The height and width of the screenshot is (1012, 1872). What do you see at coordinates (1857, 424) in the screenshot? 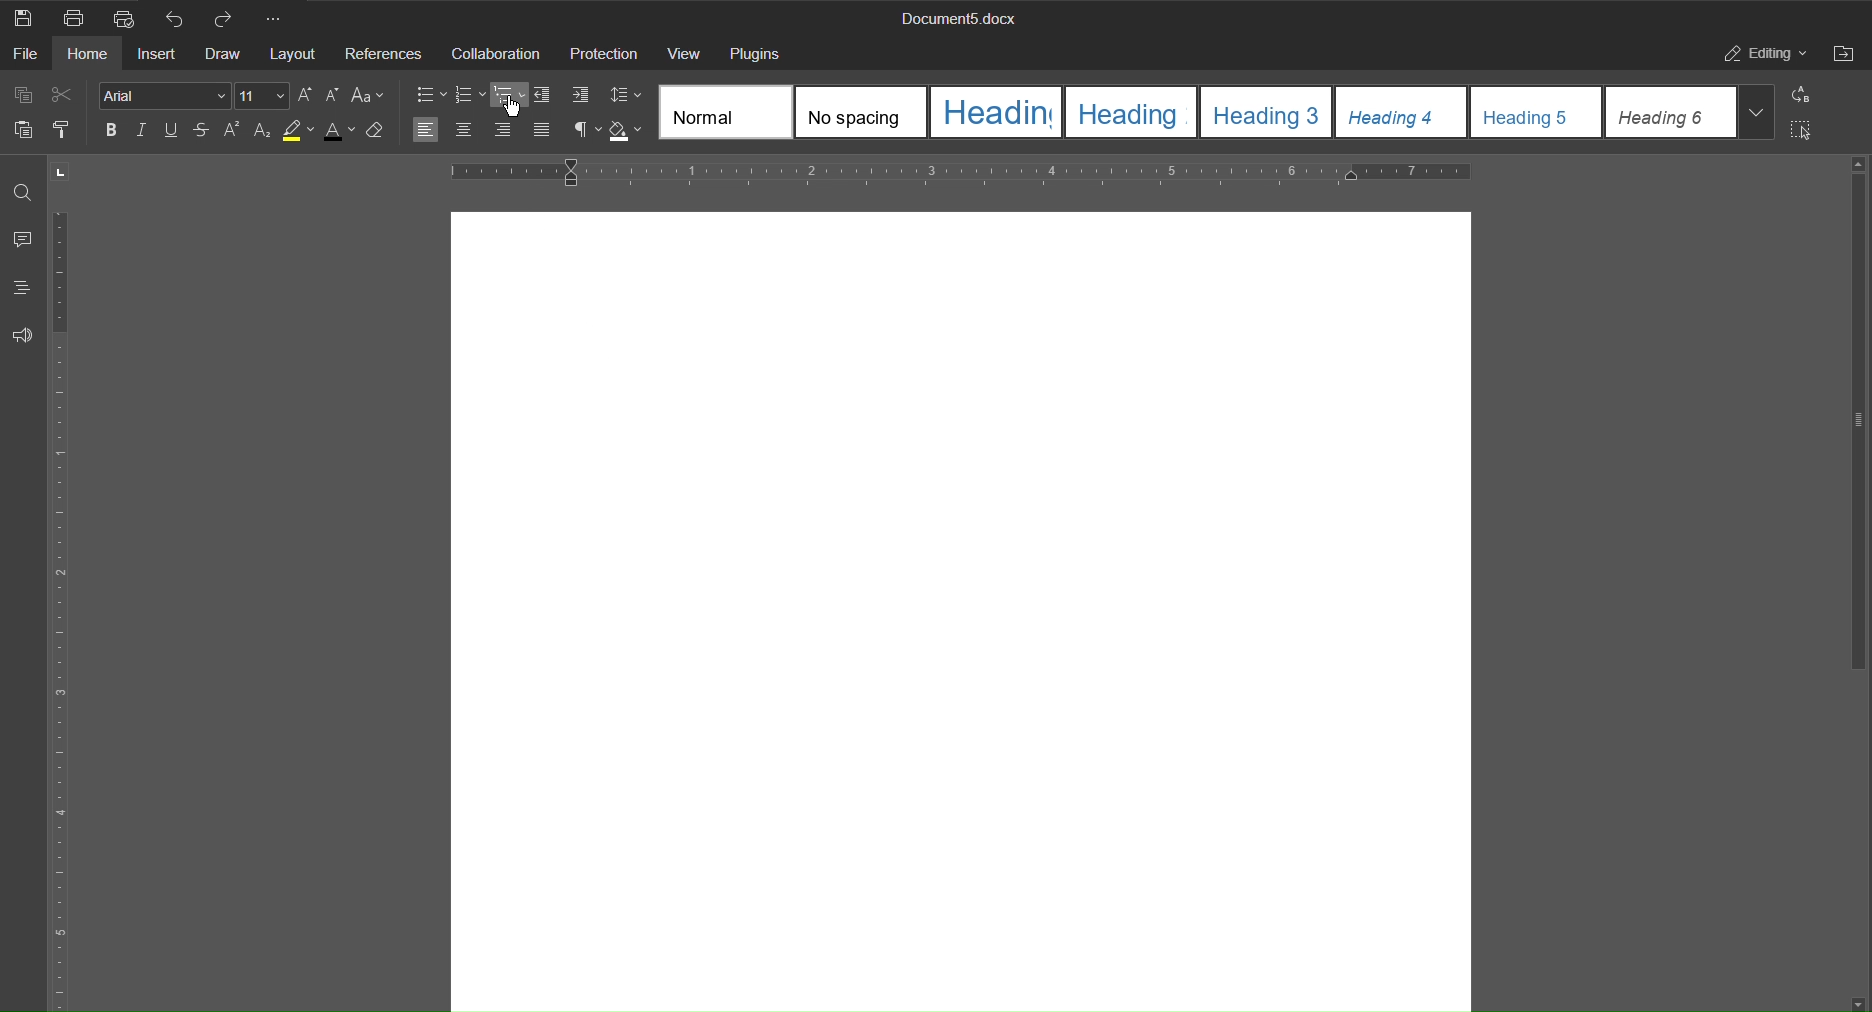
I see `vertical scrollbar` at bounding box center [1857, 424].